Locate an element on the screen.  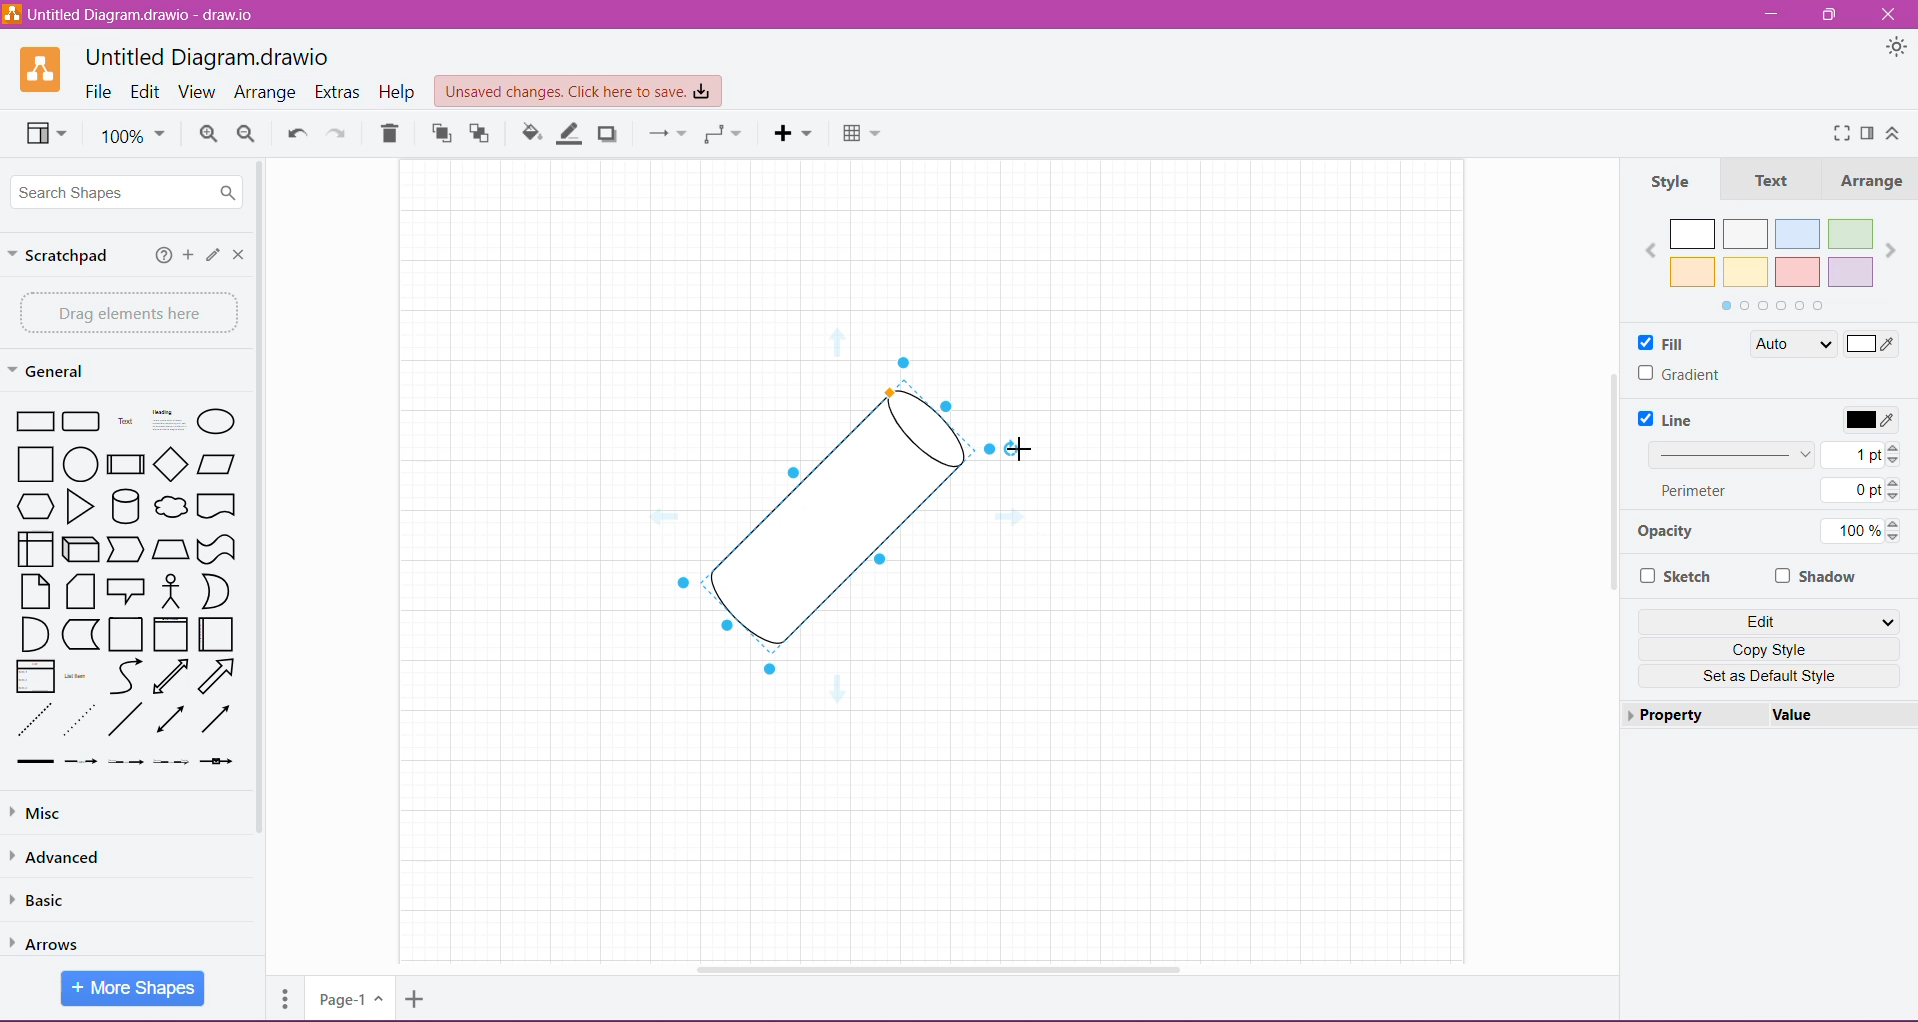
Redo is located at coordinates (340, 134).